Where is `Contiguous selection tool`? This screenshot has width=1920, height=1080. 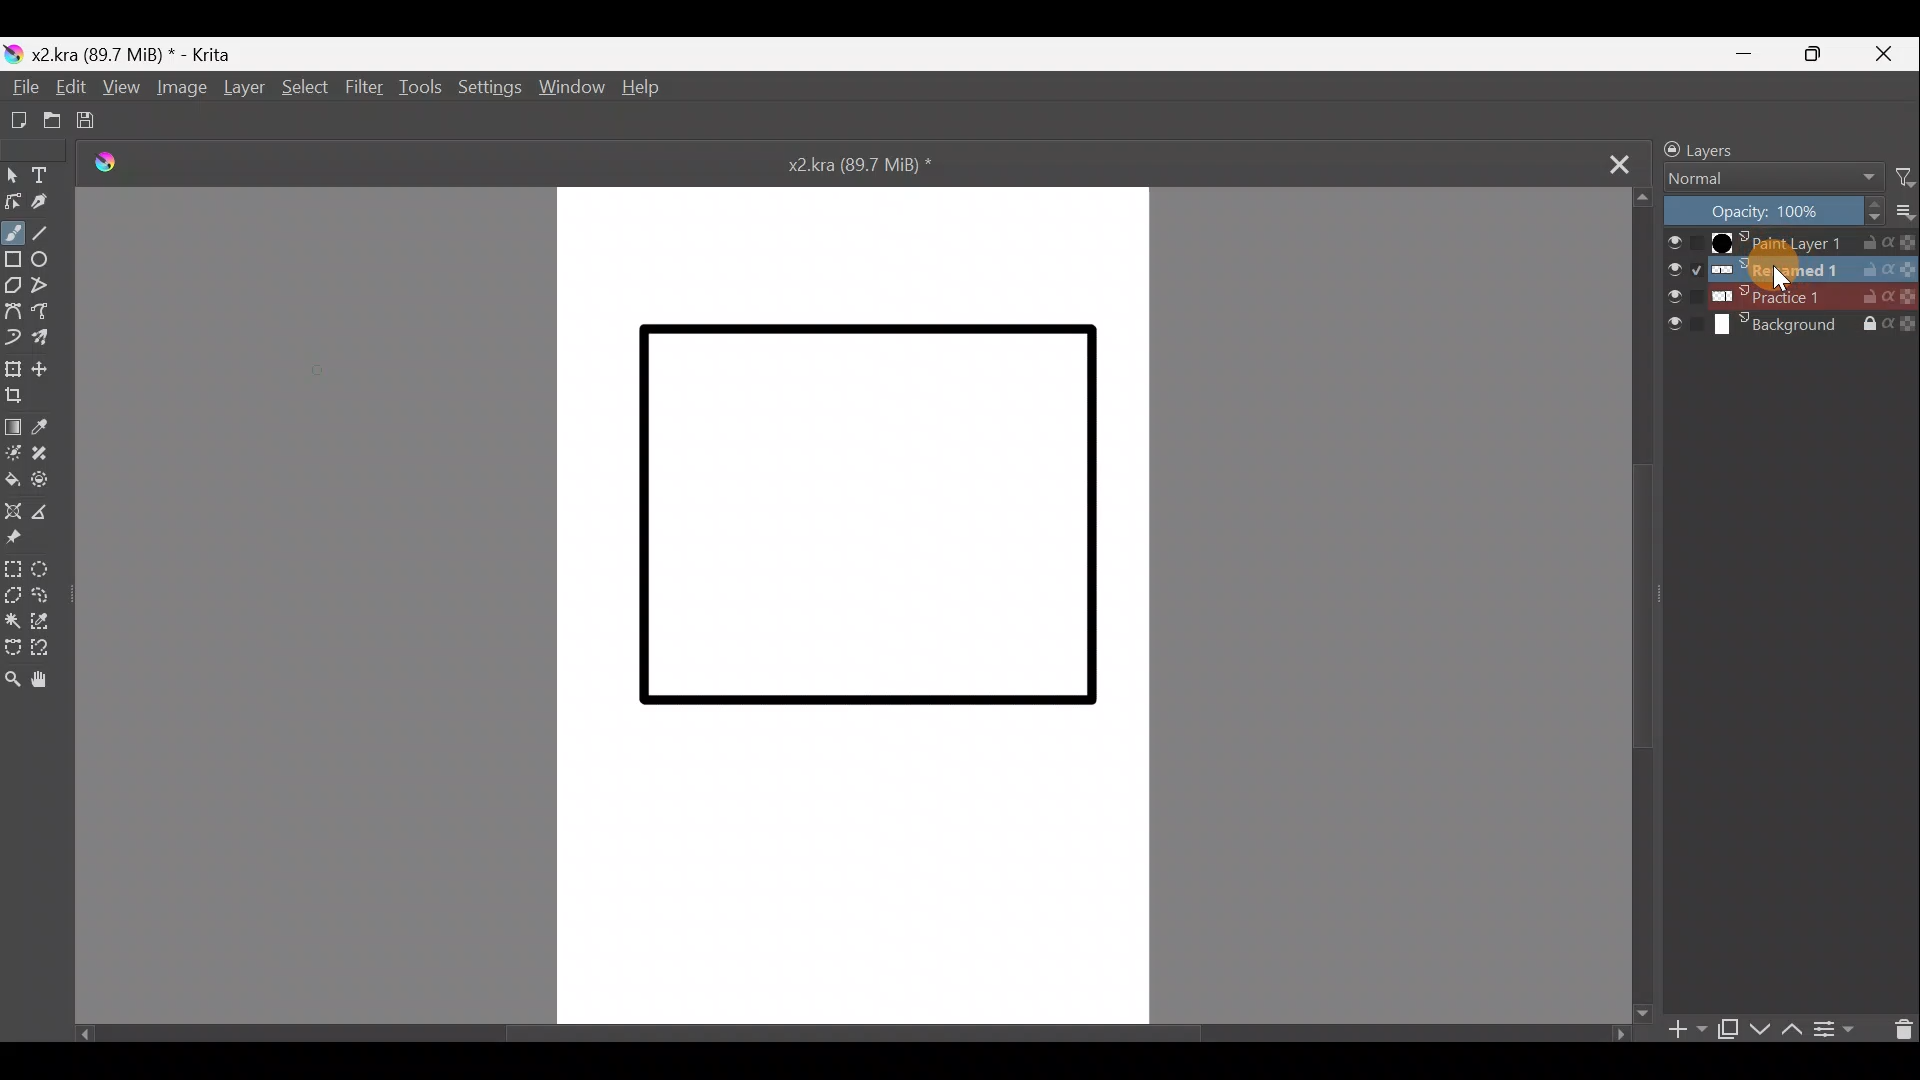 Contiguous selection tool is located at coordinates (14, 618).